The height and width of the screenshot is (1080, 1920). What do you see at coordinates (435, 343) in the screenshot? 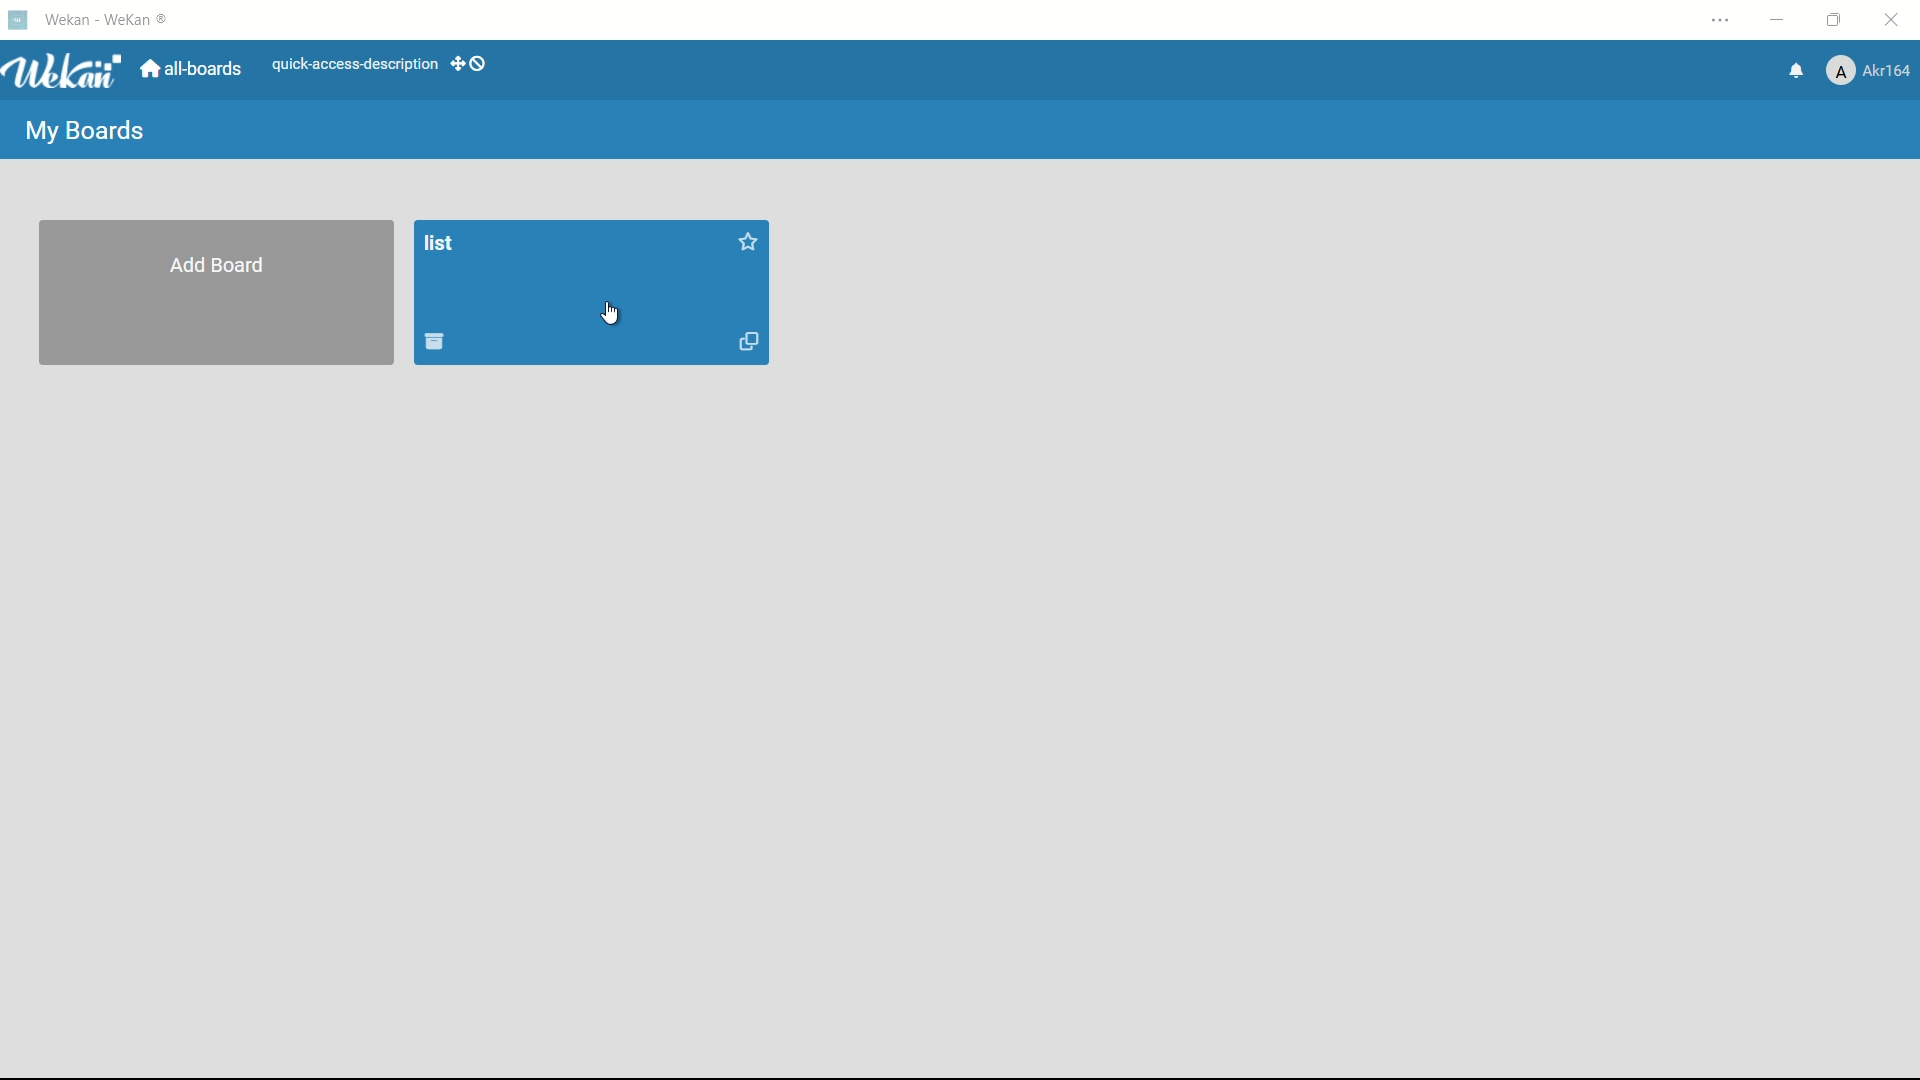
I see `archive` at bounding box center [435, 343].